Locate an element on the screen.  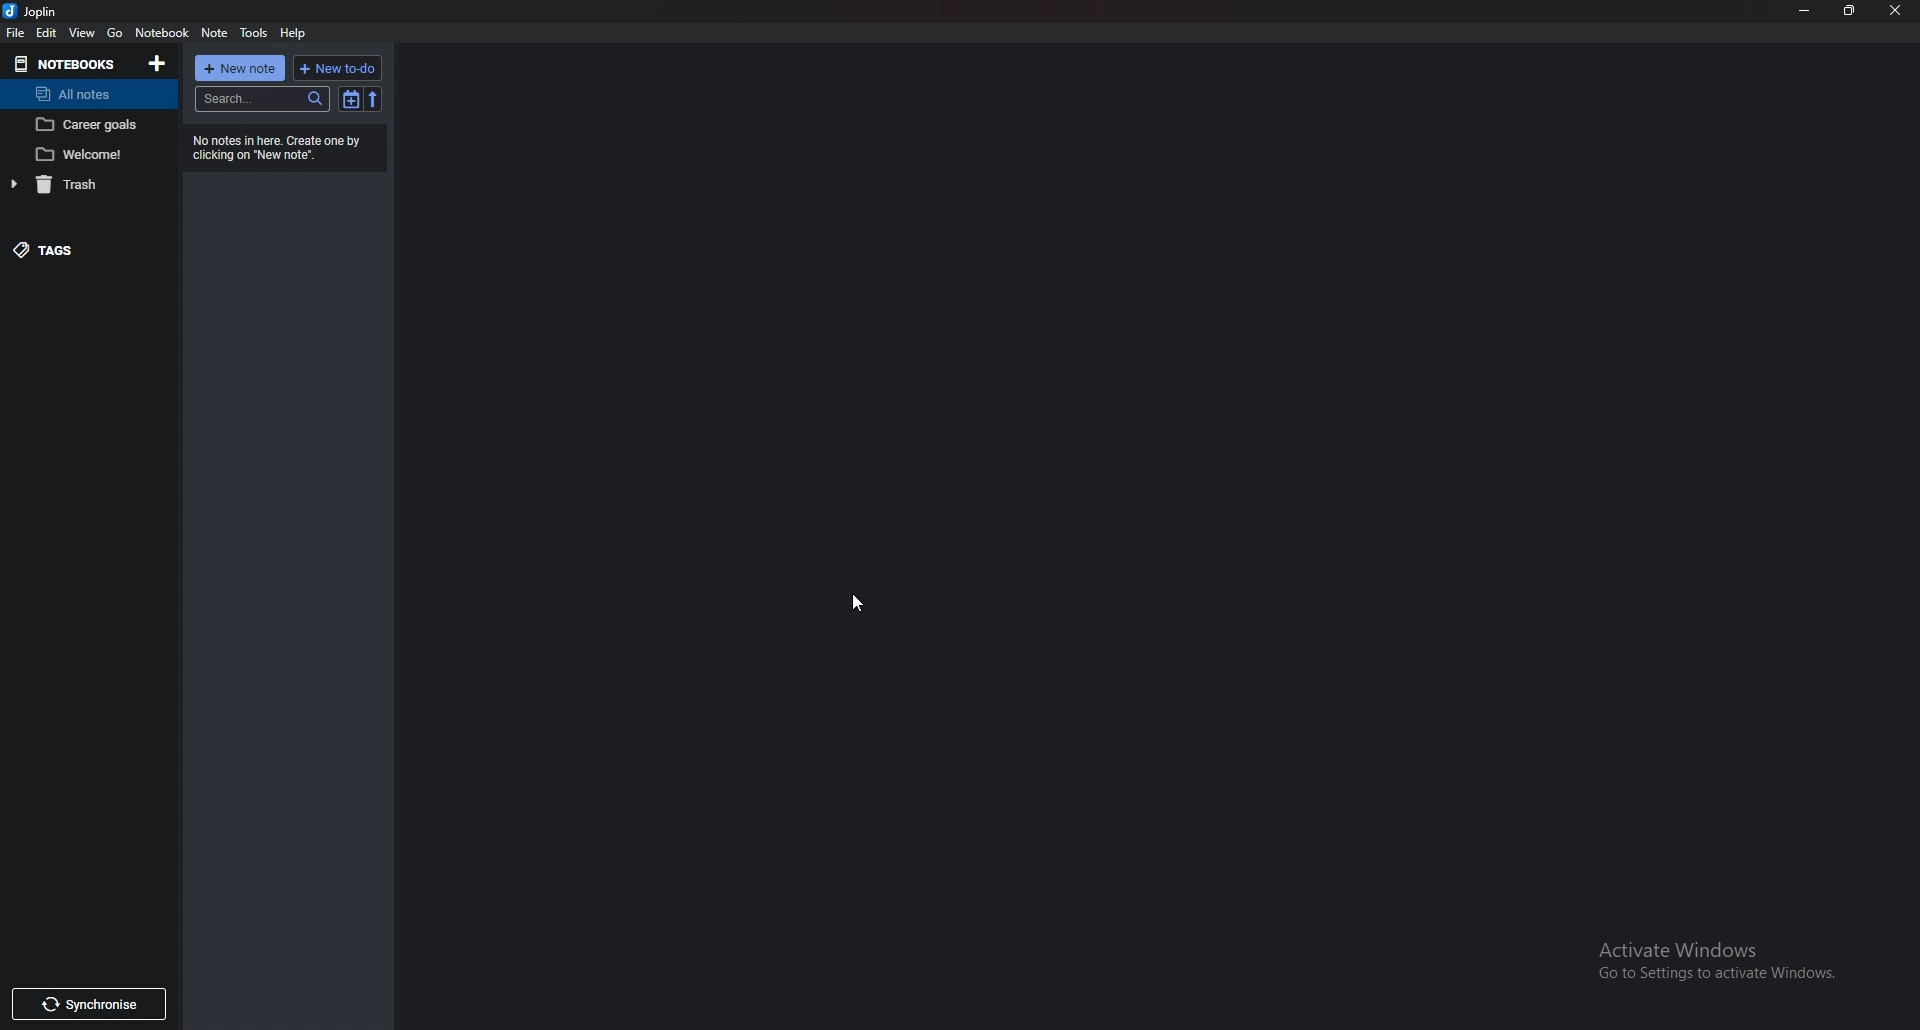
minimize is located at coordinates (1803, 11).